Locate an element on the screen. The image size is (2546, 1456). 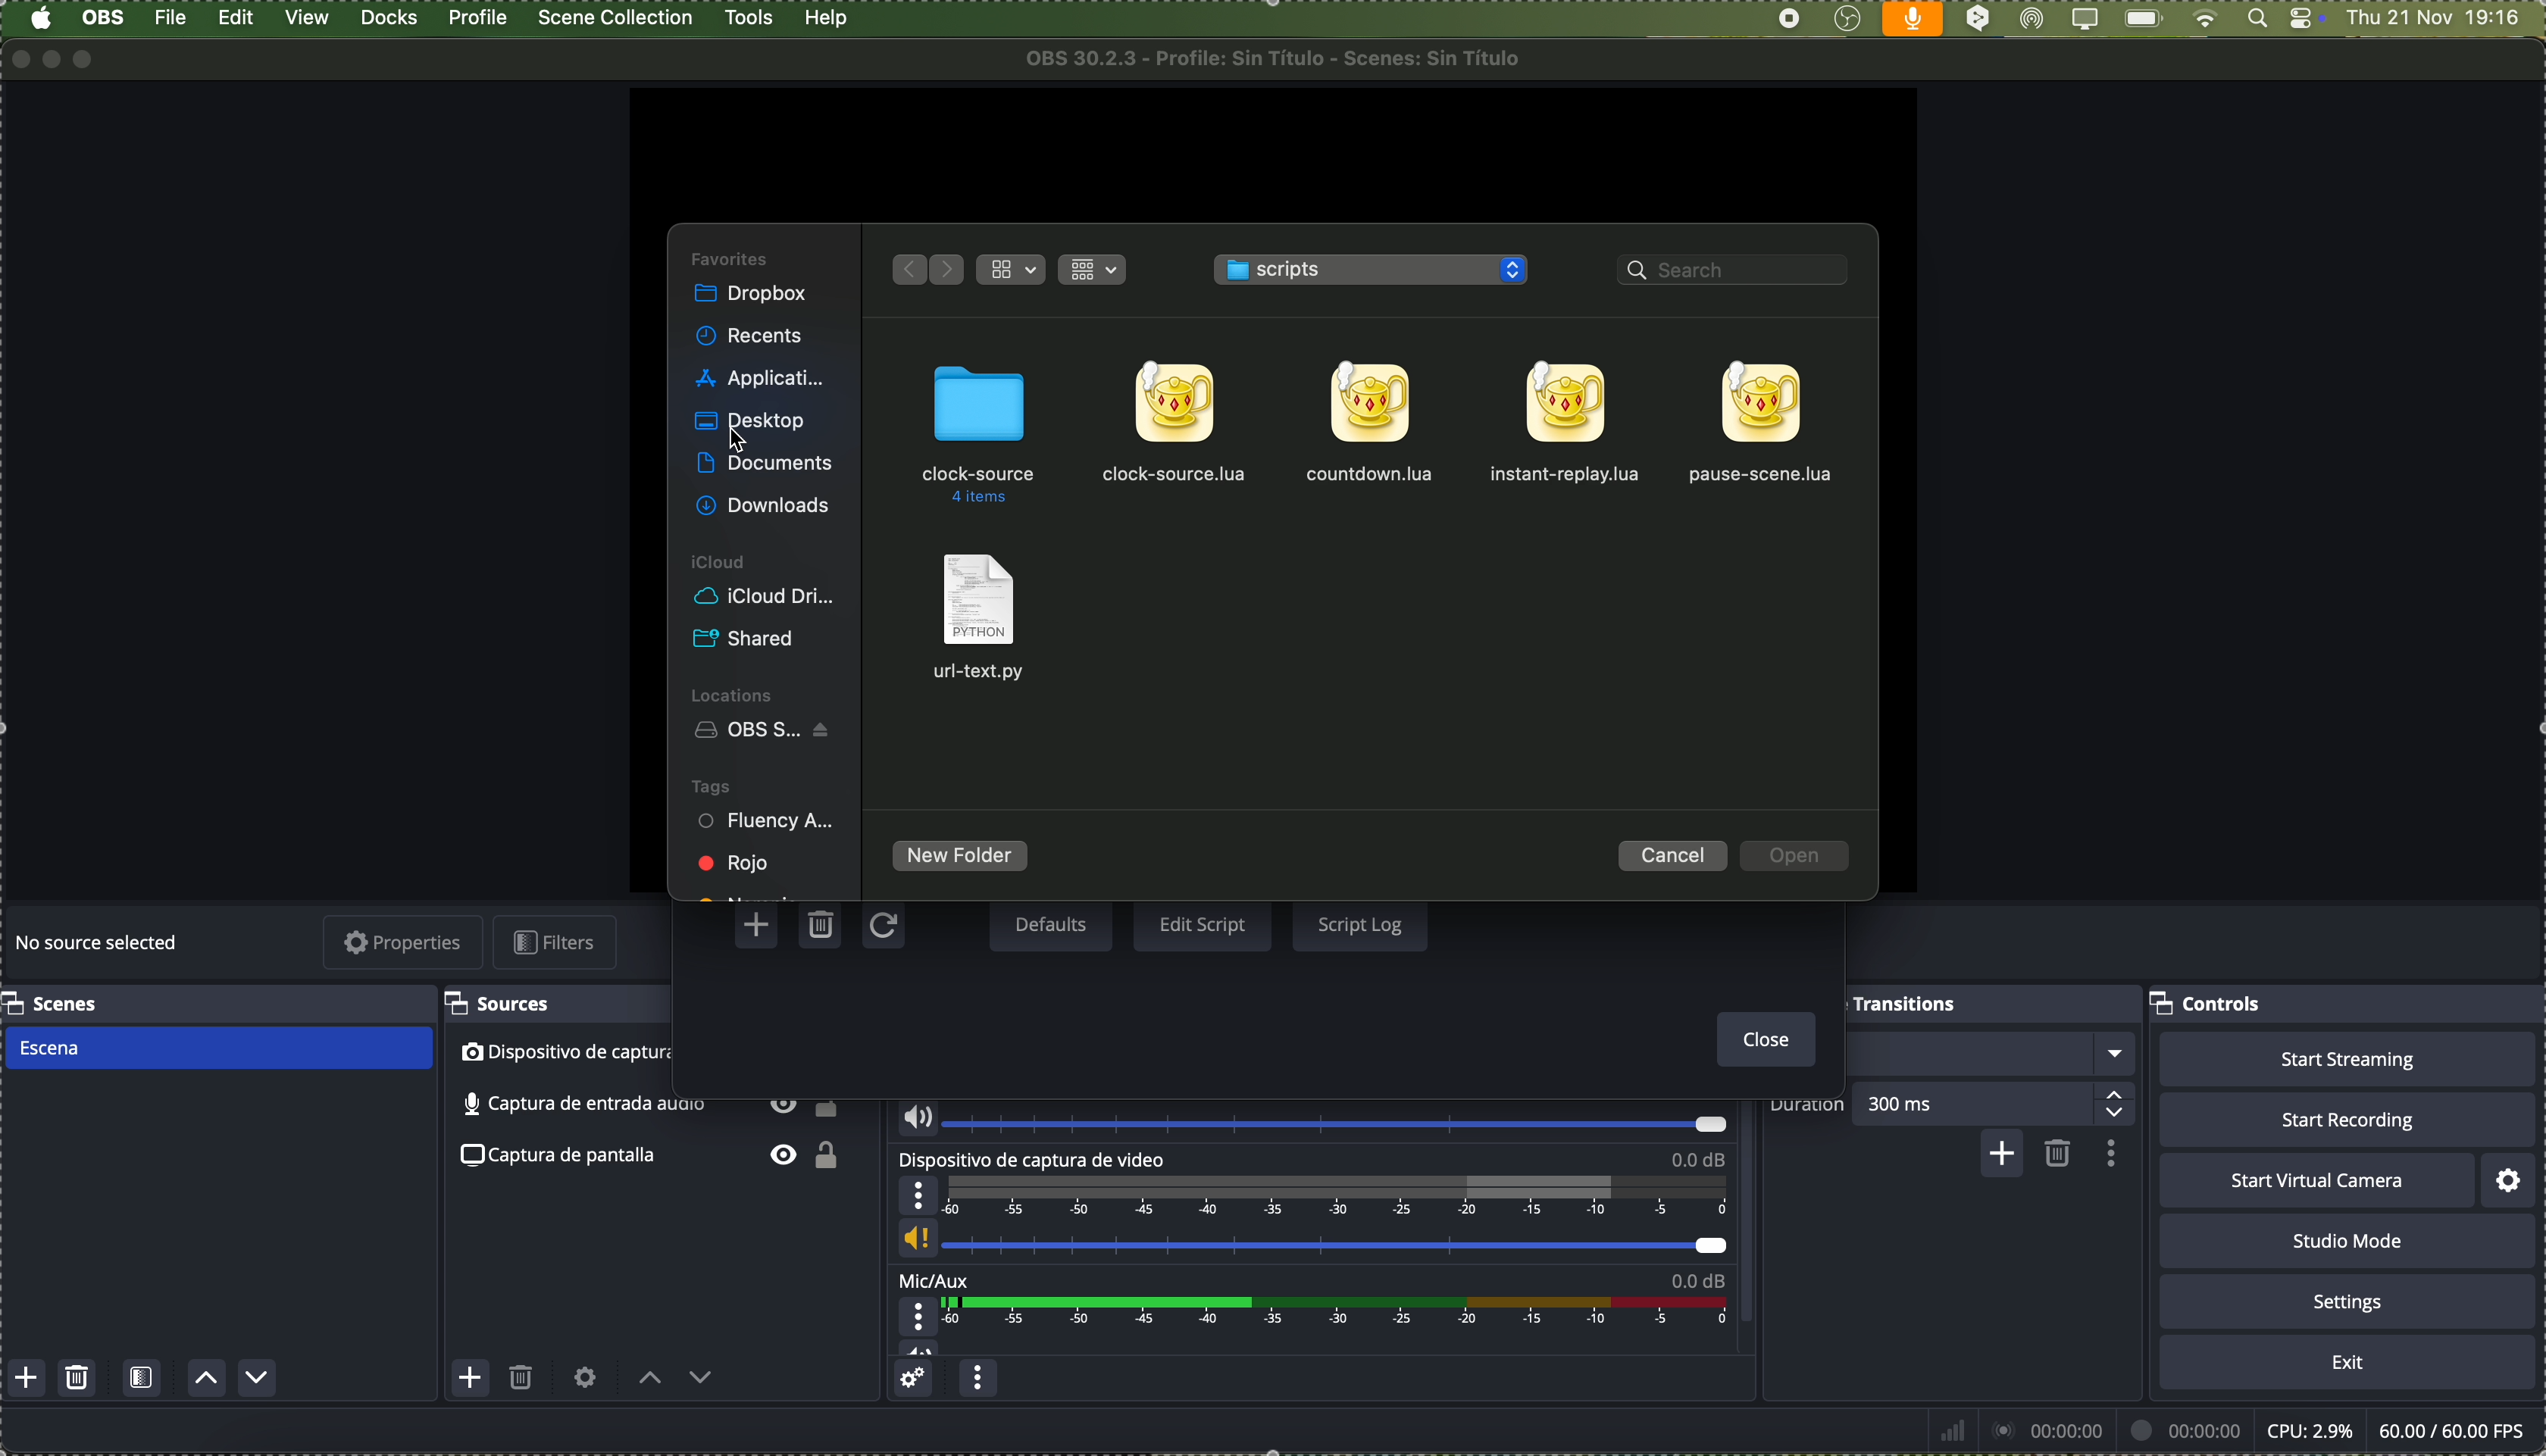
recents is located at coordinates (752, 337).